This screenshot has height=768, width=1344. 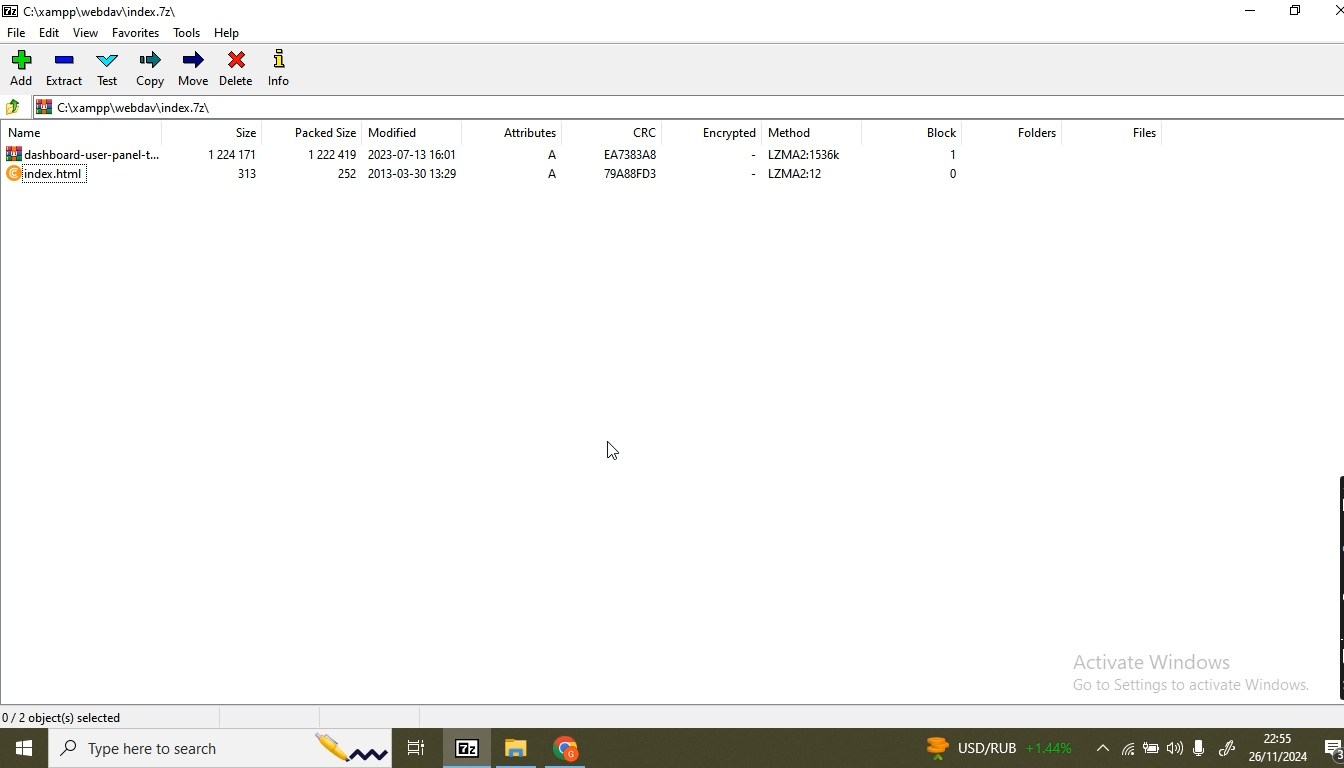 I want to click on delete, so click(x=238, y=66).